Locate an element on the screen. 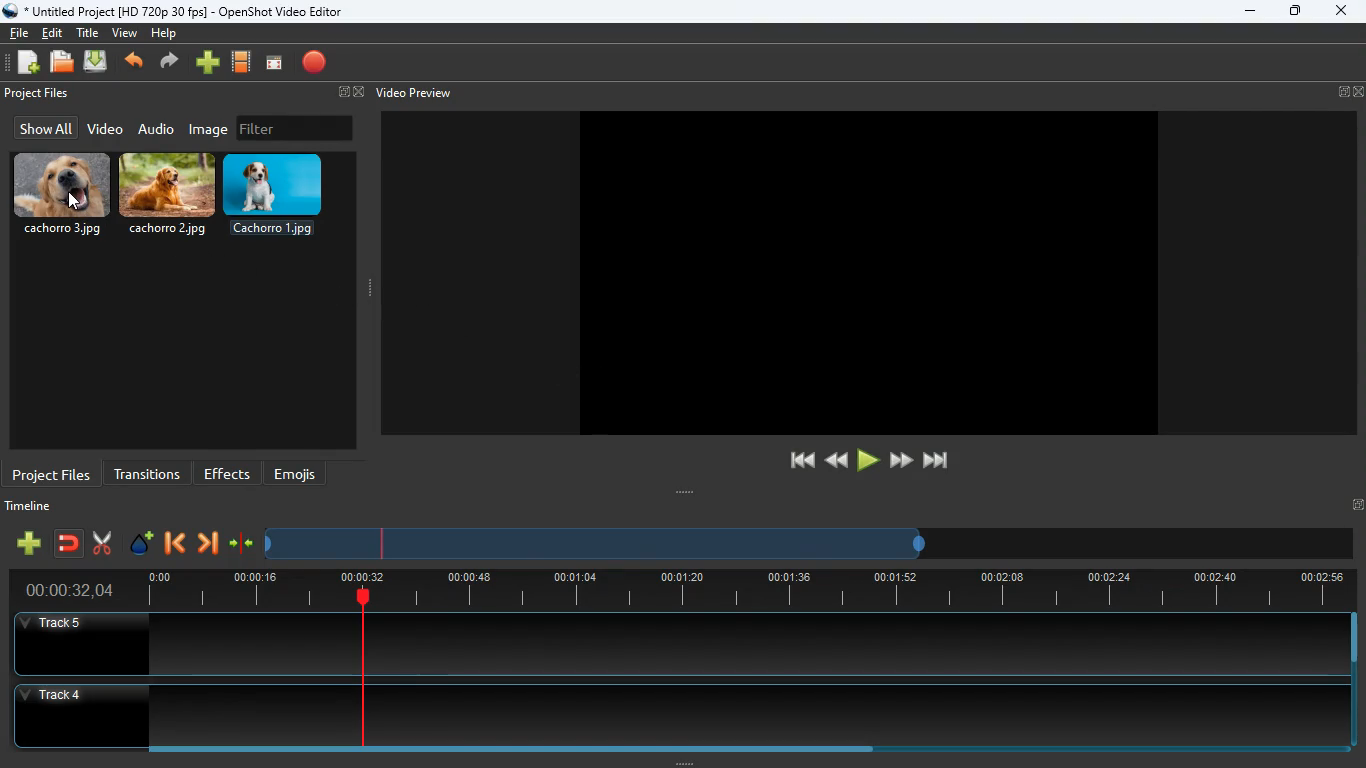 The width and height of the screenshot is (1366, 768). emojis is located at coordinates (300, 474).